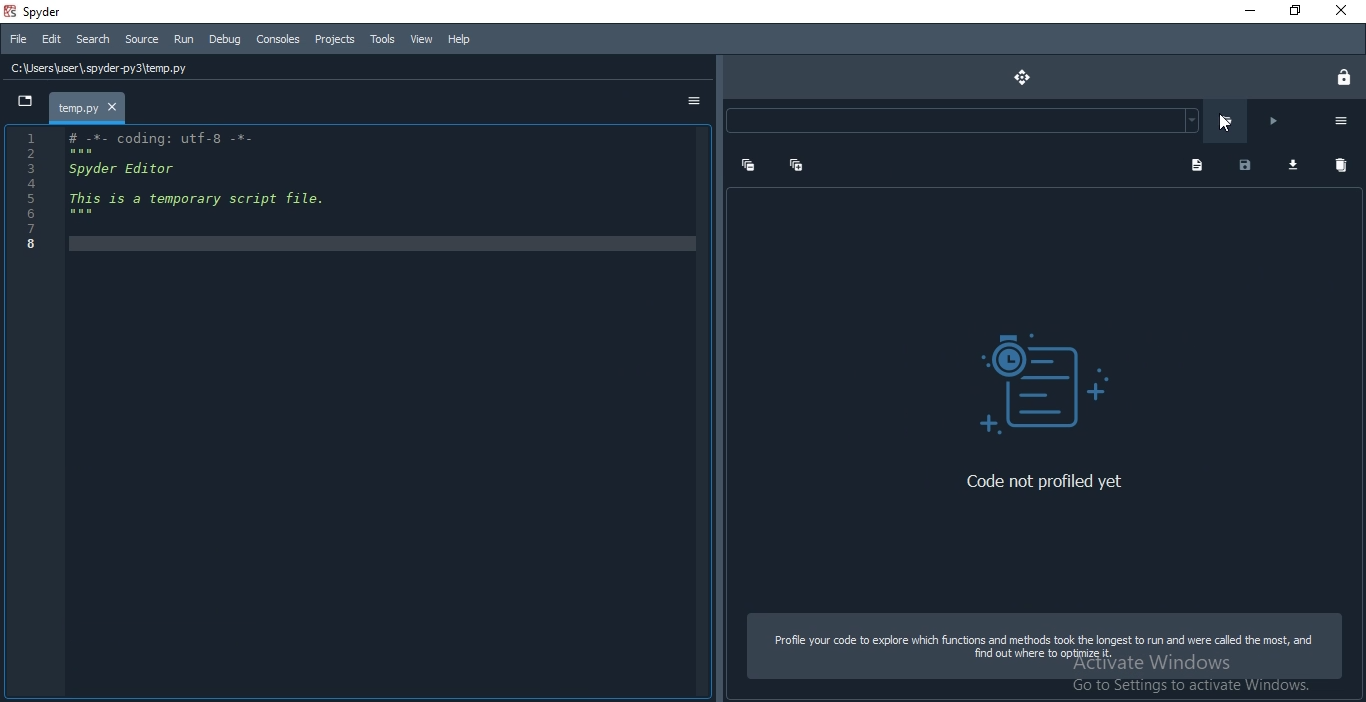  I want to click on docked window, so click(1043, 375).